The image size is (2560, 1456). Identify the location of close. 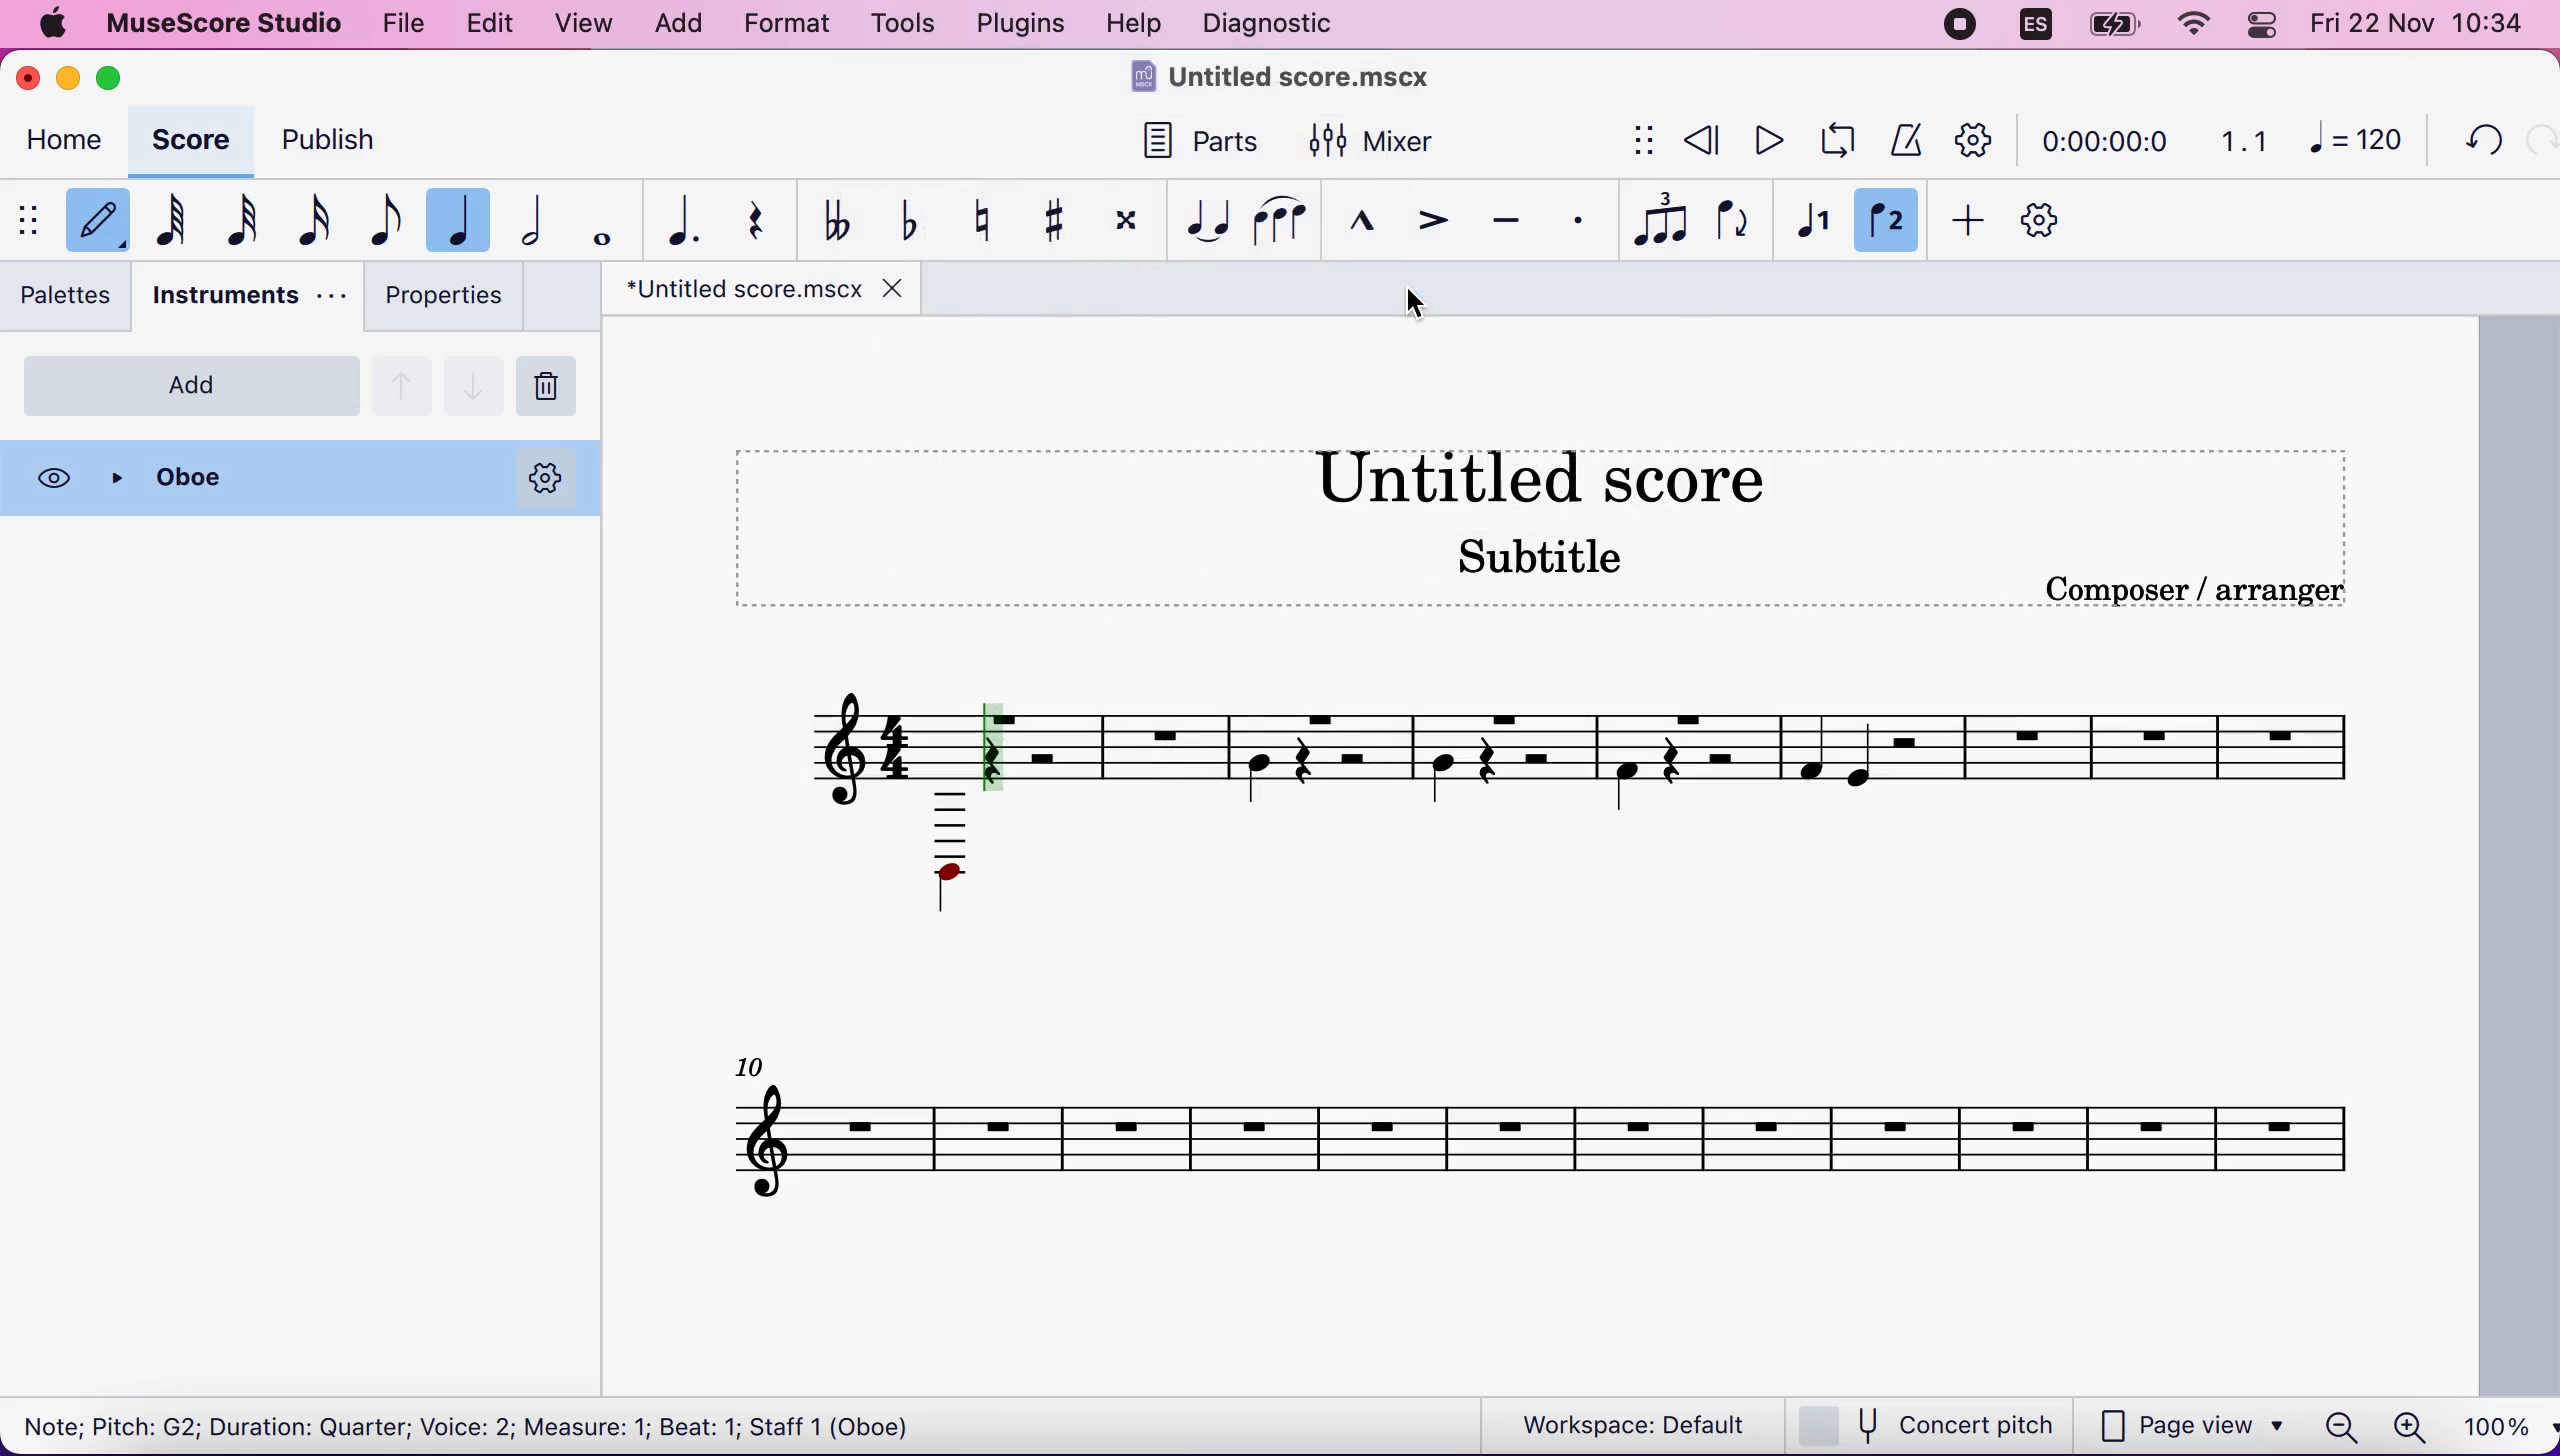
(895, 290).